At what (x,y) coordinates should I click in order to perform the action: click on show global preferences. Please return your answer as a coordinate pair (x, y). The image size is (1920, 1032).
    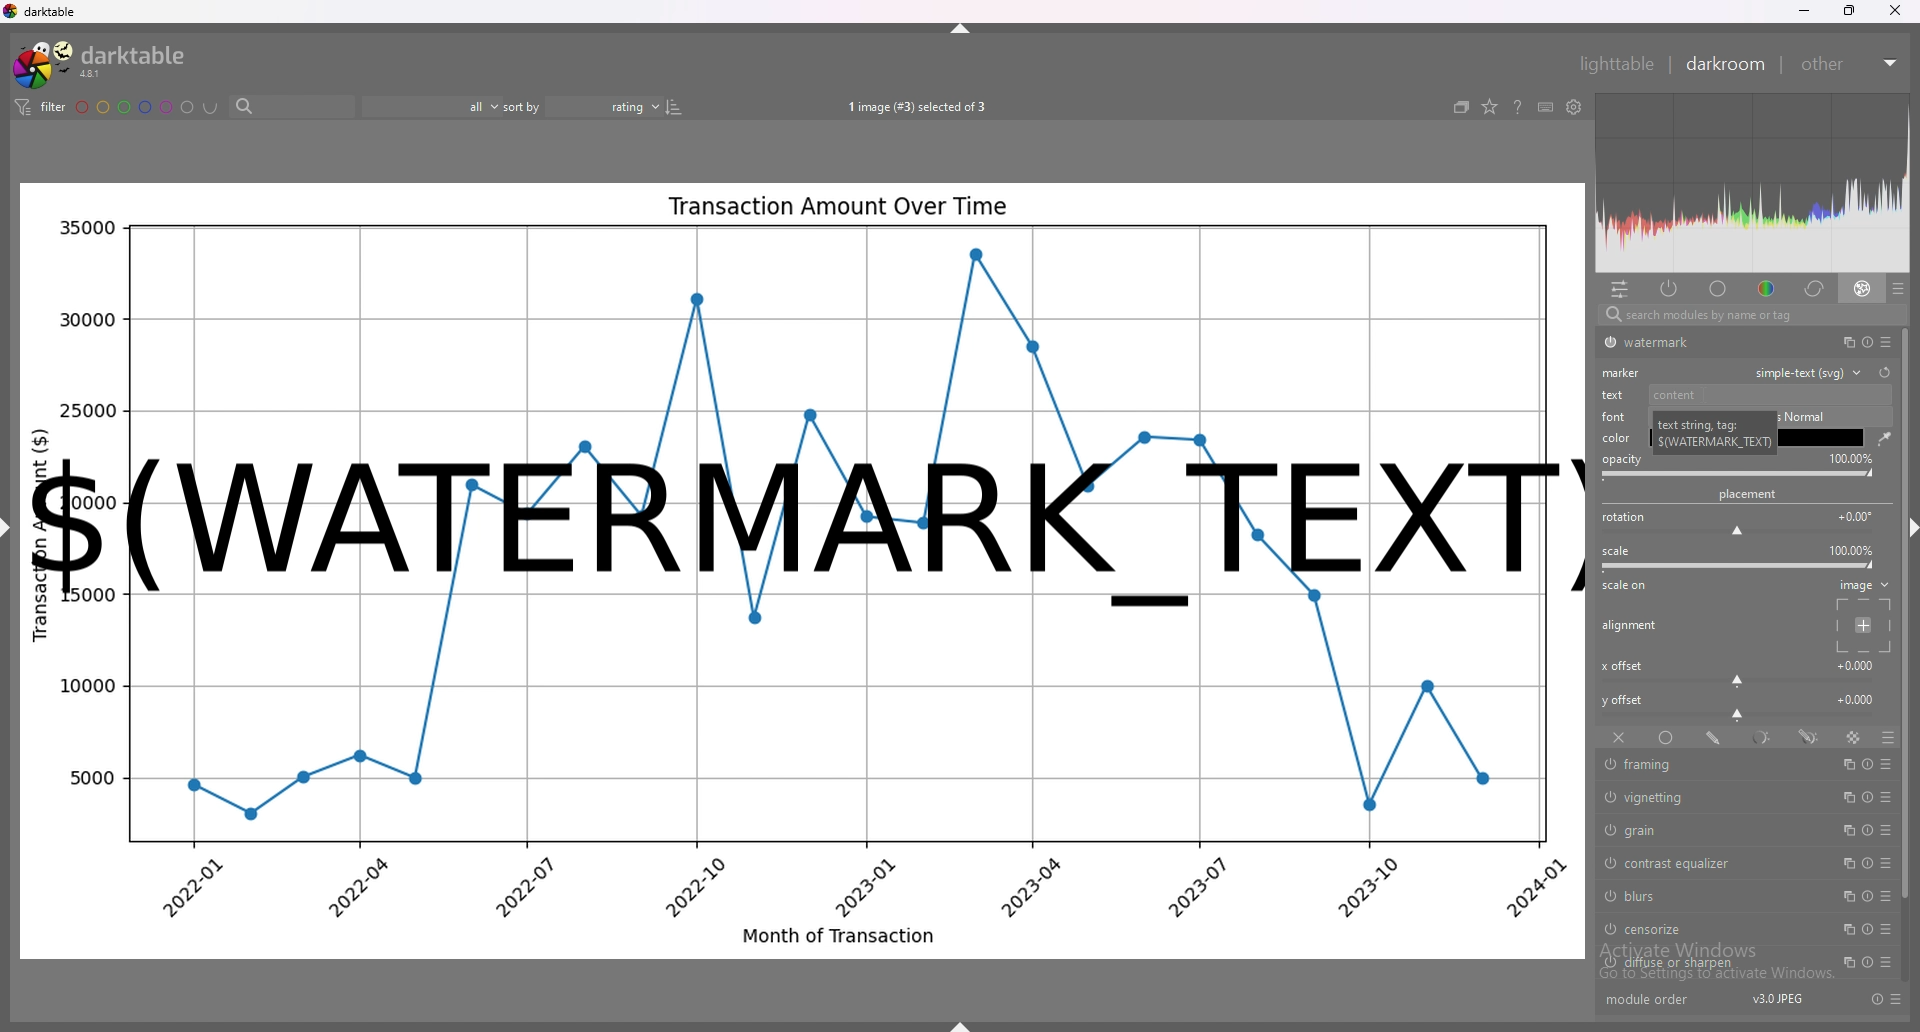
    Looking at the image, I should click on (1573, 107).